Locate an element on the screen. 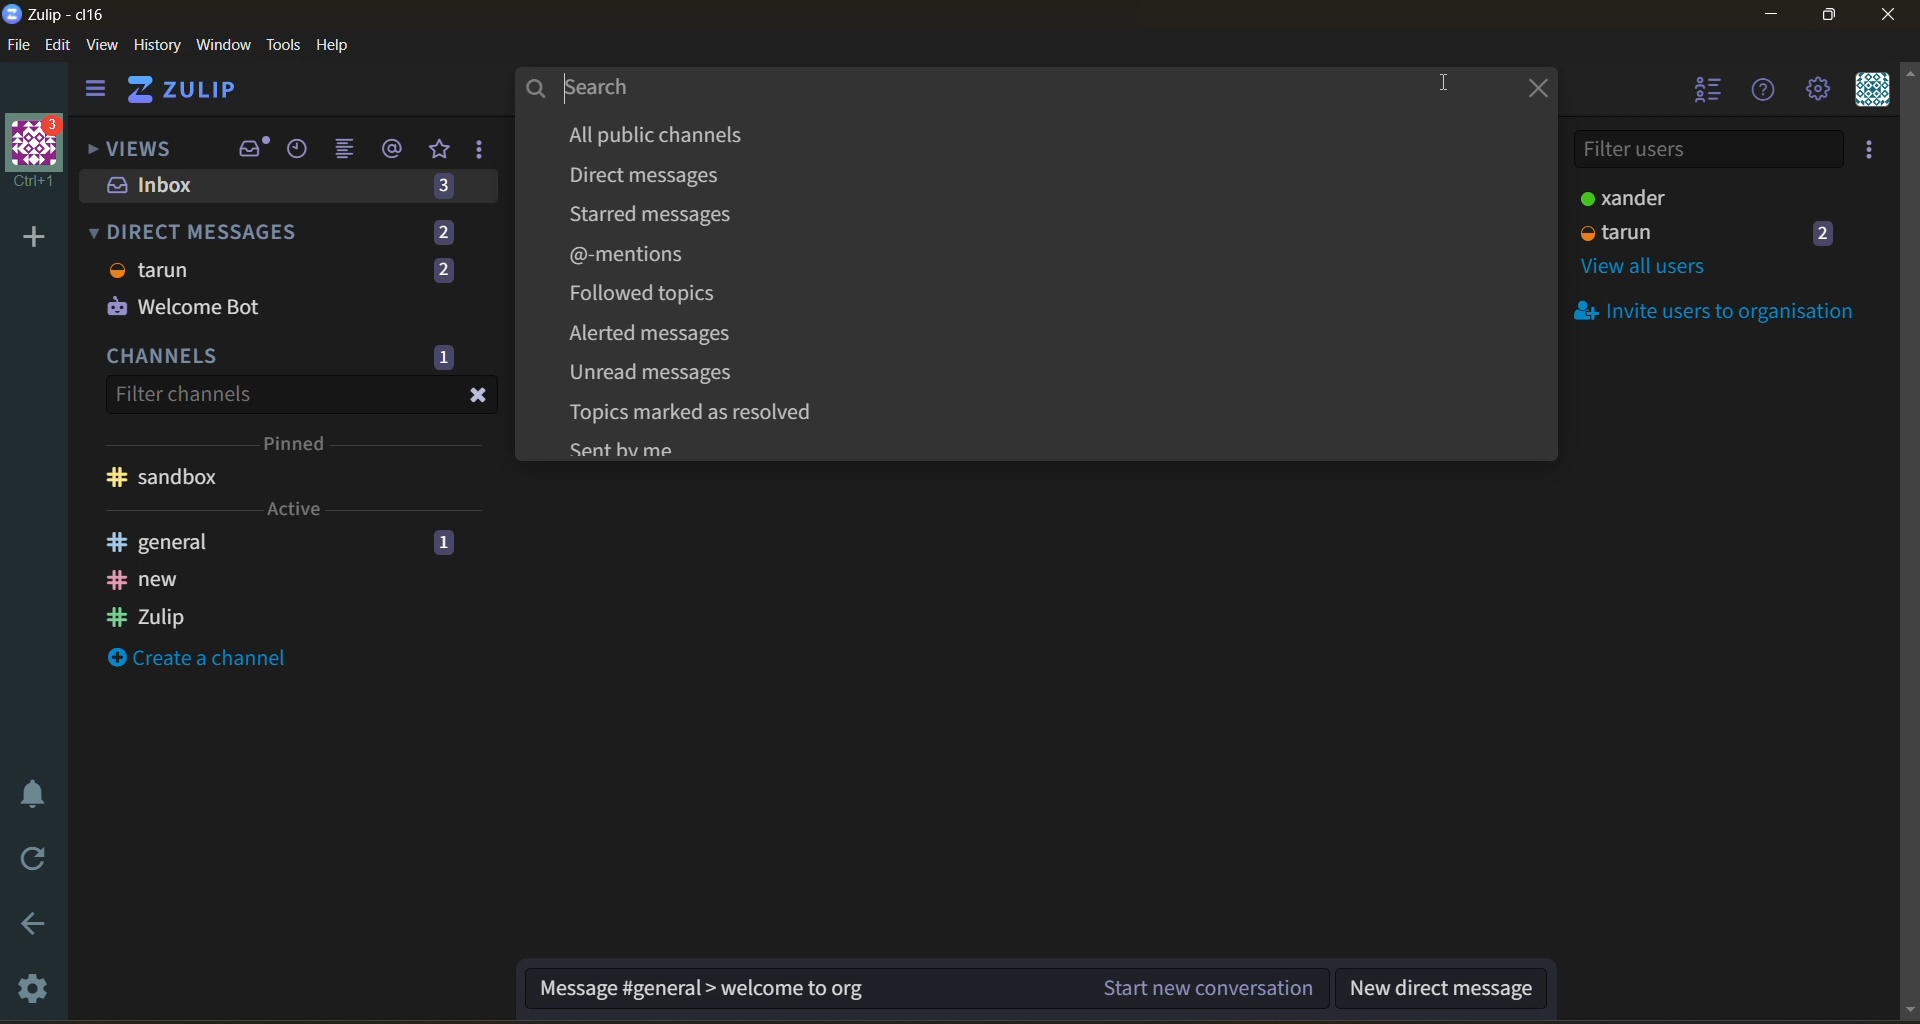  close is located at coordinates (478, 396).